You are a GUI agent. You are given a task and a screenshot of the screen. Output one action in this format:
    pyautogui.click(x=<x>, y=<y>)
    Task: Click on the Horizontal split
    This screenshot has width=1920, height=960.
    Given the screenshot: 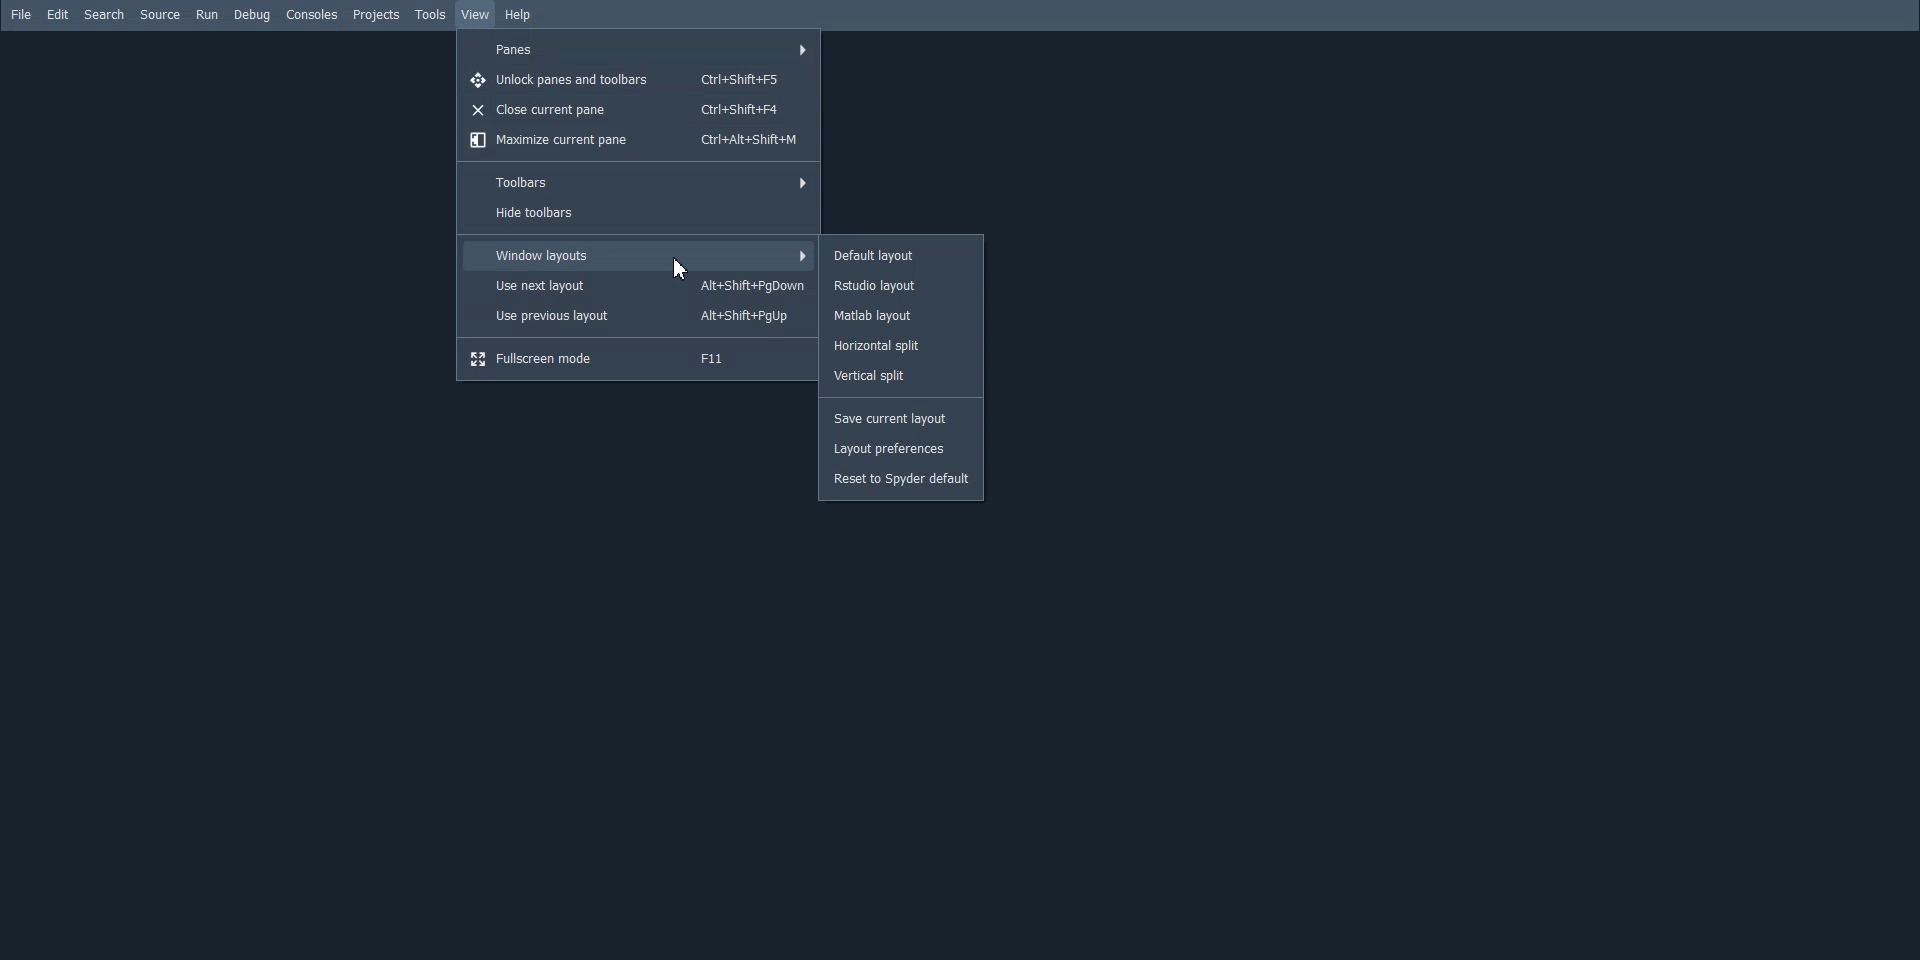 What is the action you would take?
    pyautogui.click(x=900, y=346)
    